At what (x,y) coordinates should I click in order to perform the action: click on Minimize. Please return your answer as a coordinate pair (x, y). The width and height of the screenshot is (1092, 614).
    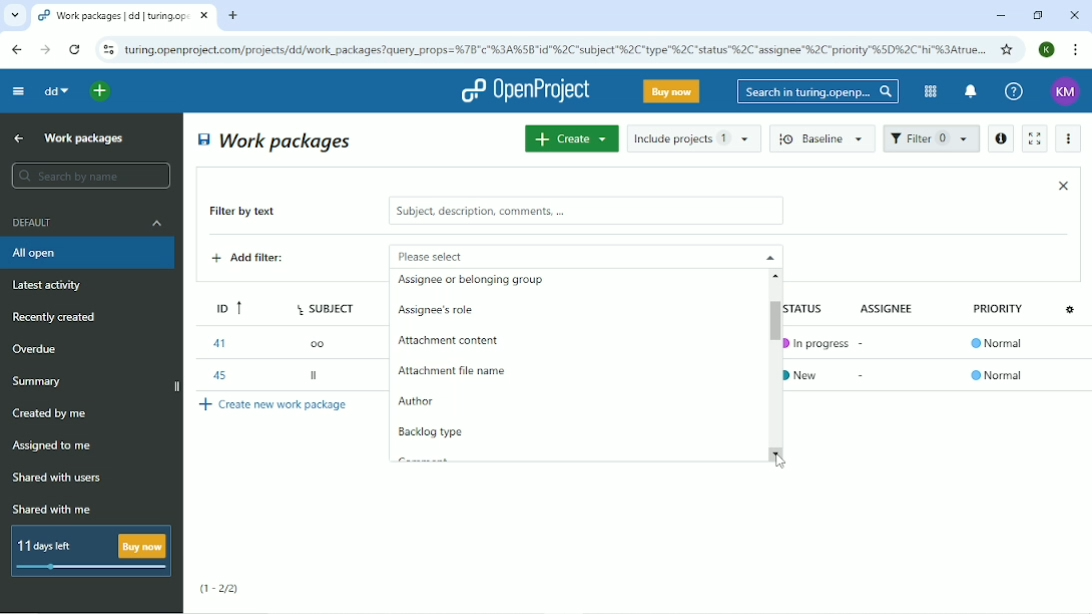
    Looking at the image, I should click on (1000, 16).